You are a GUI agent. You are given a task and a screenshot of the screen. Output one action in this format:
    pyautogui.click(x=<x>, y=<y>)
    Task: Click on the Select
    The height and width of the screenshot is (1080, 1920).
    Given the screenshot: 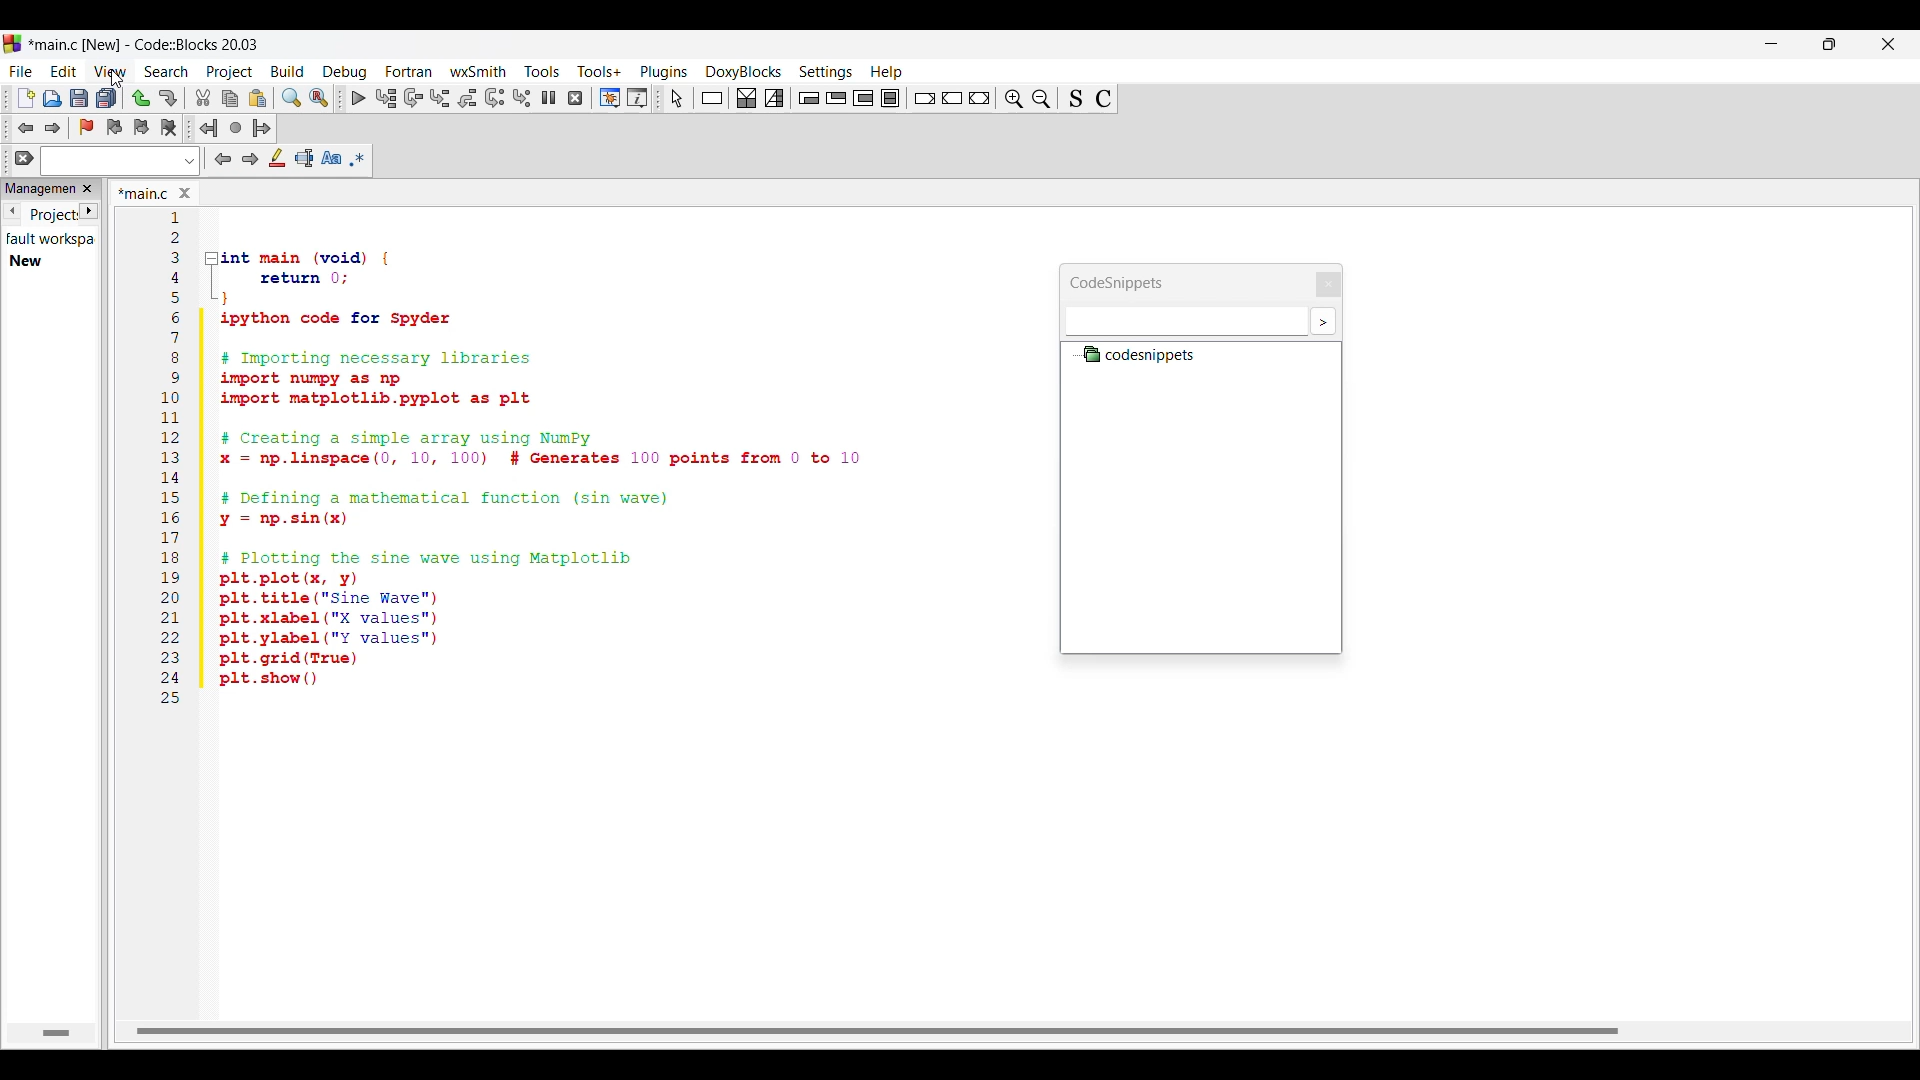 What is the action you would take?
    pyautogui.click(x=677, y=98)
    